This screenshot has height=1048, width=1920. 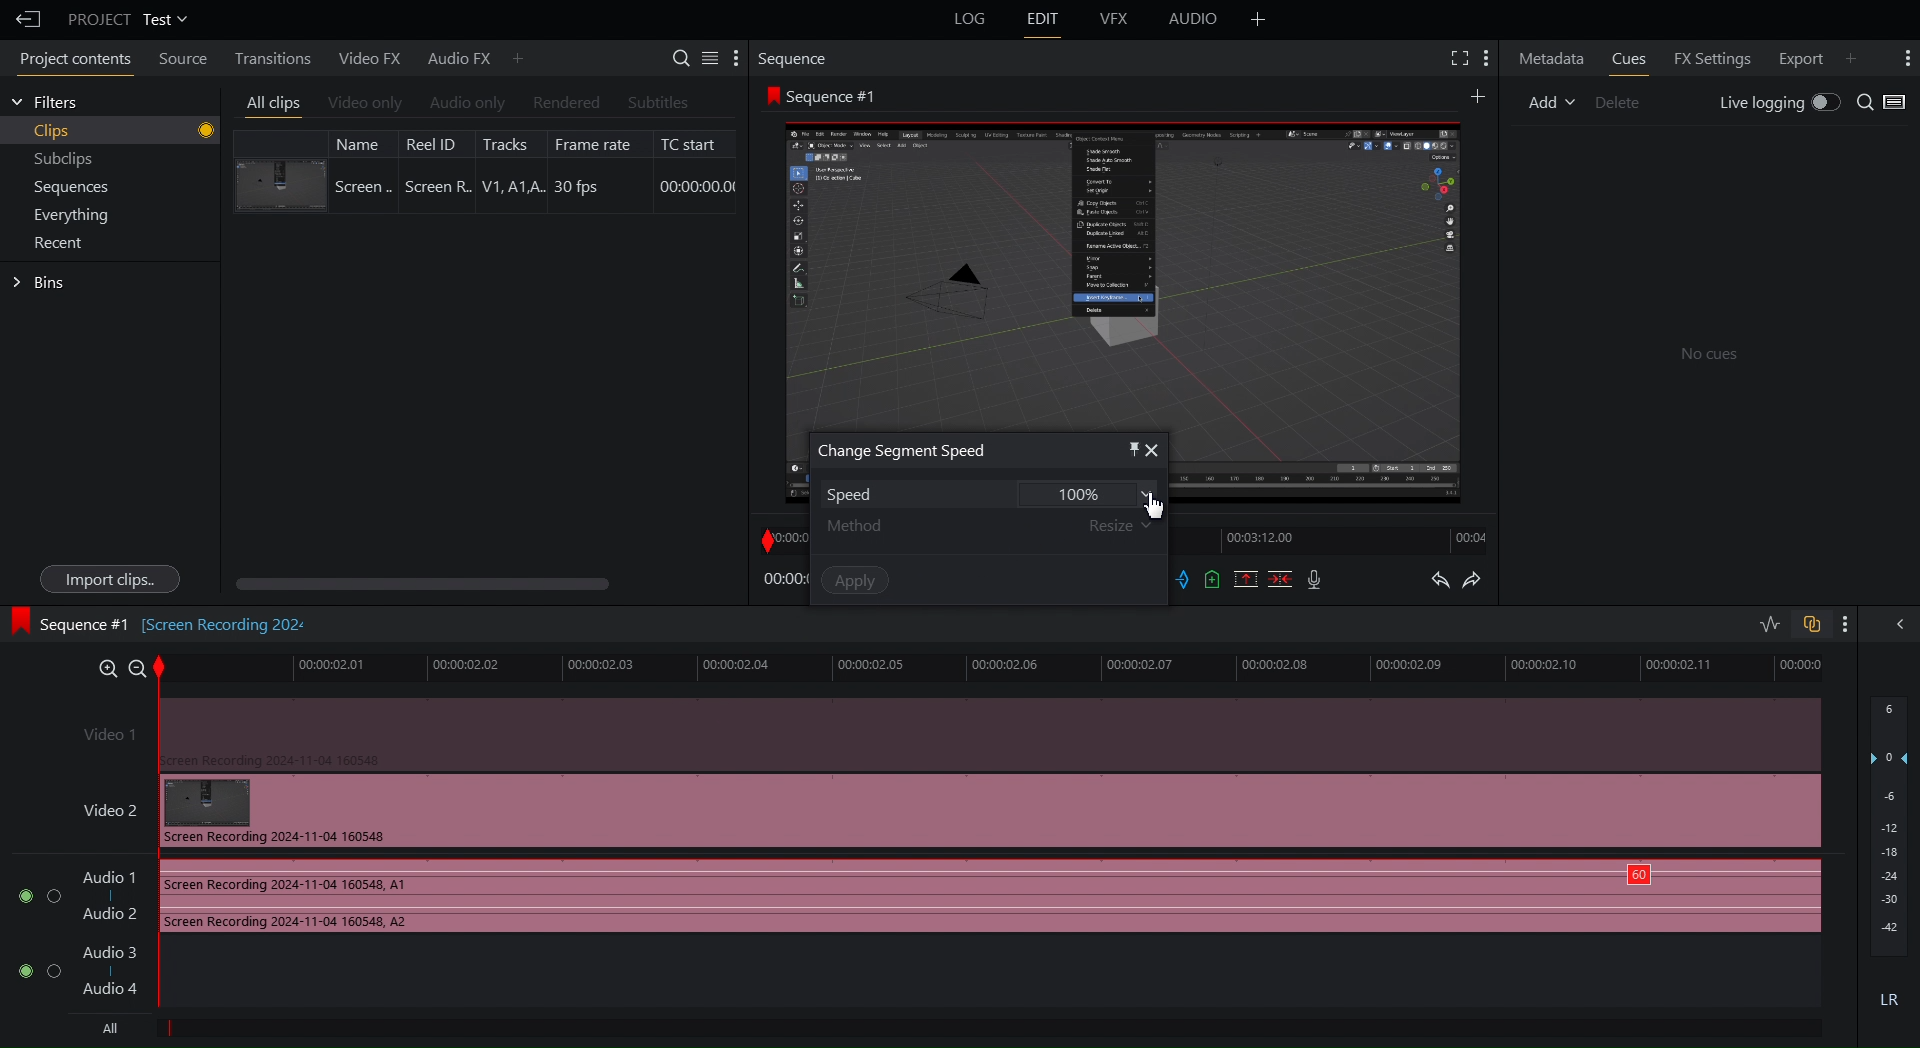 I want to click on Undo, so click(x=1439, y=582).